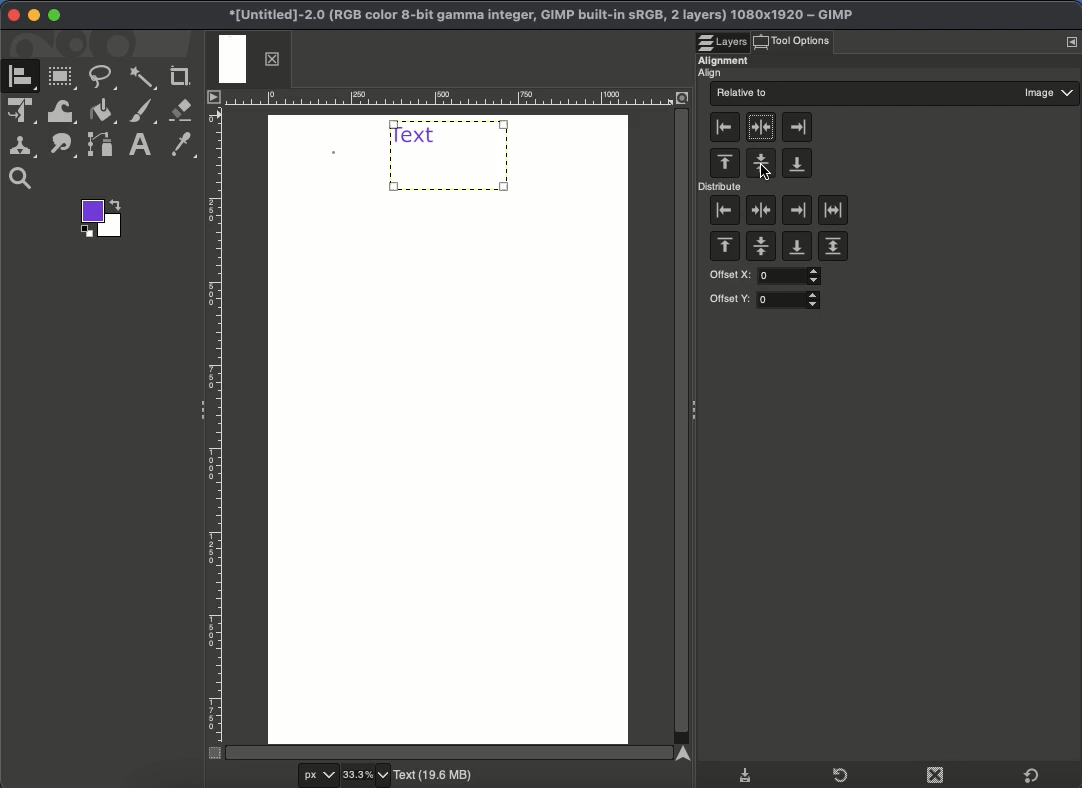 The image size is (1082, 788). What do you see at coordinates (834, 774) in the screenshot?
I see `Refresh tool presets` at bounding box center [834, 774].